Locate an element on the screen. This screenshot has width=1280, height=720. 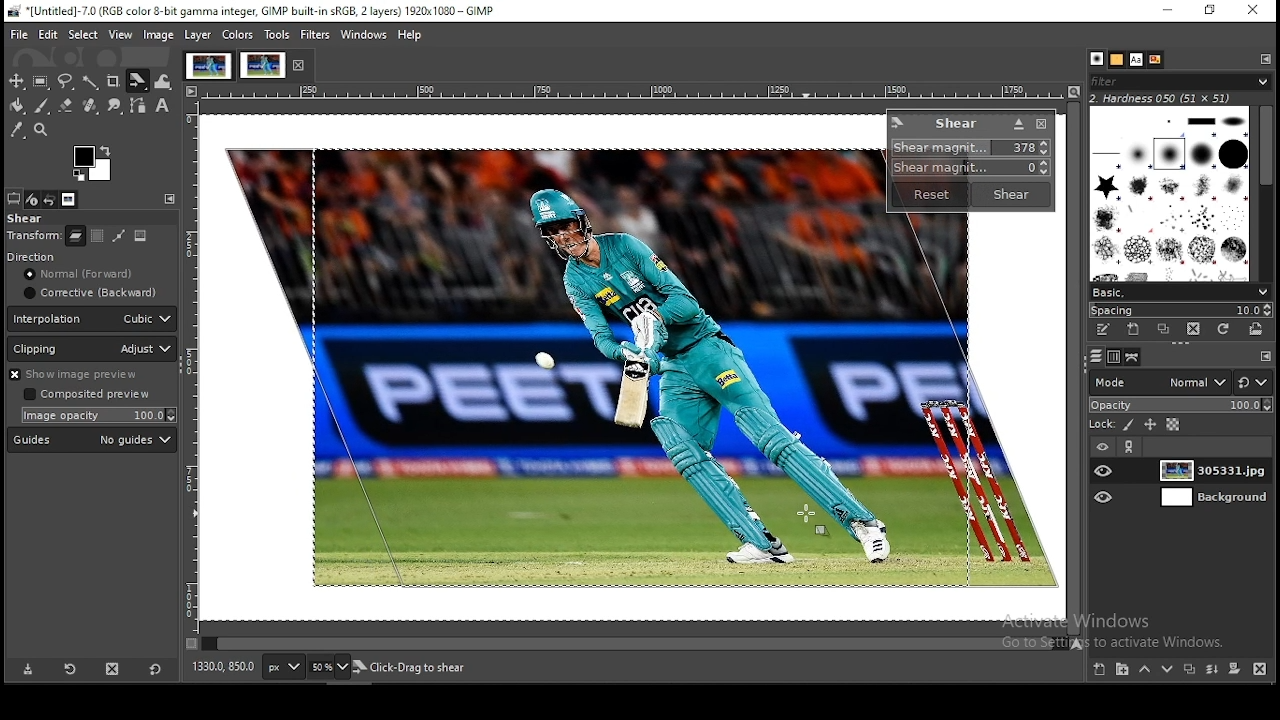
paths tools is located at coordinates (138, 105).